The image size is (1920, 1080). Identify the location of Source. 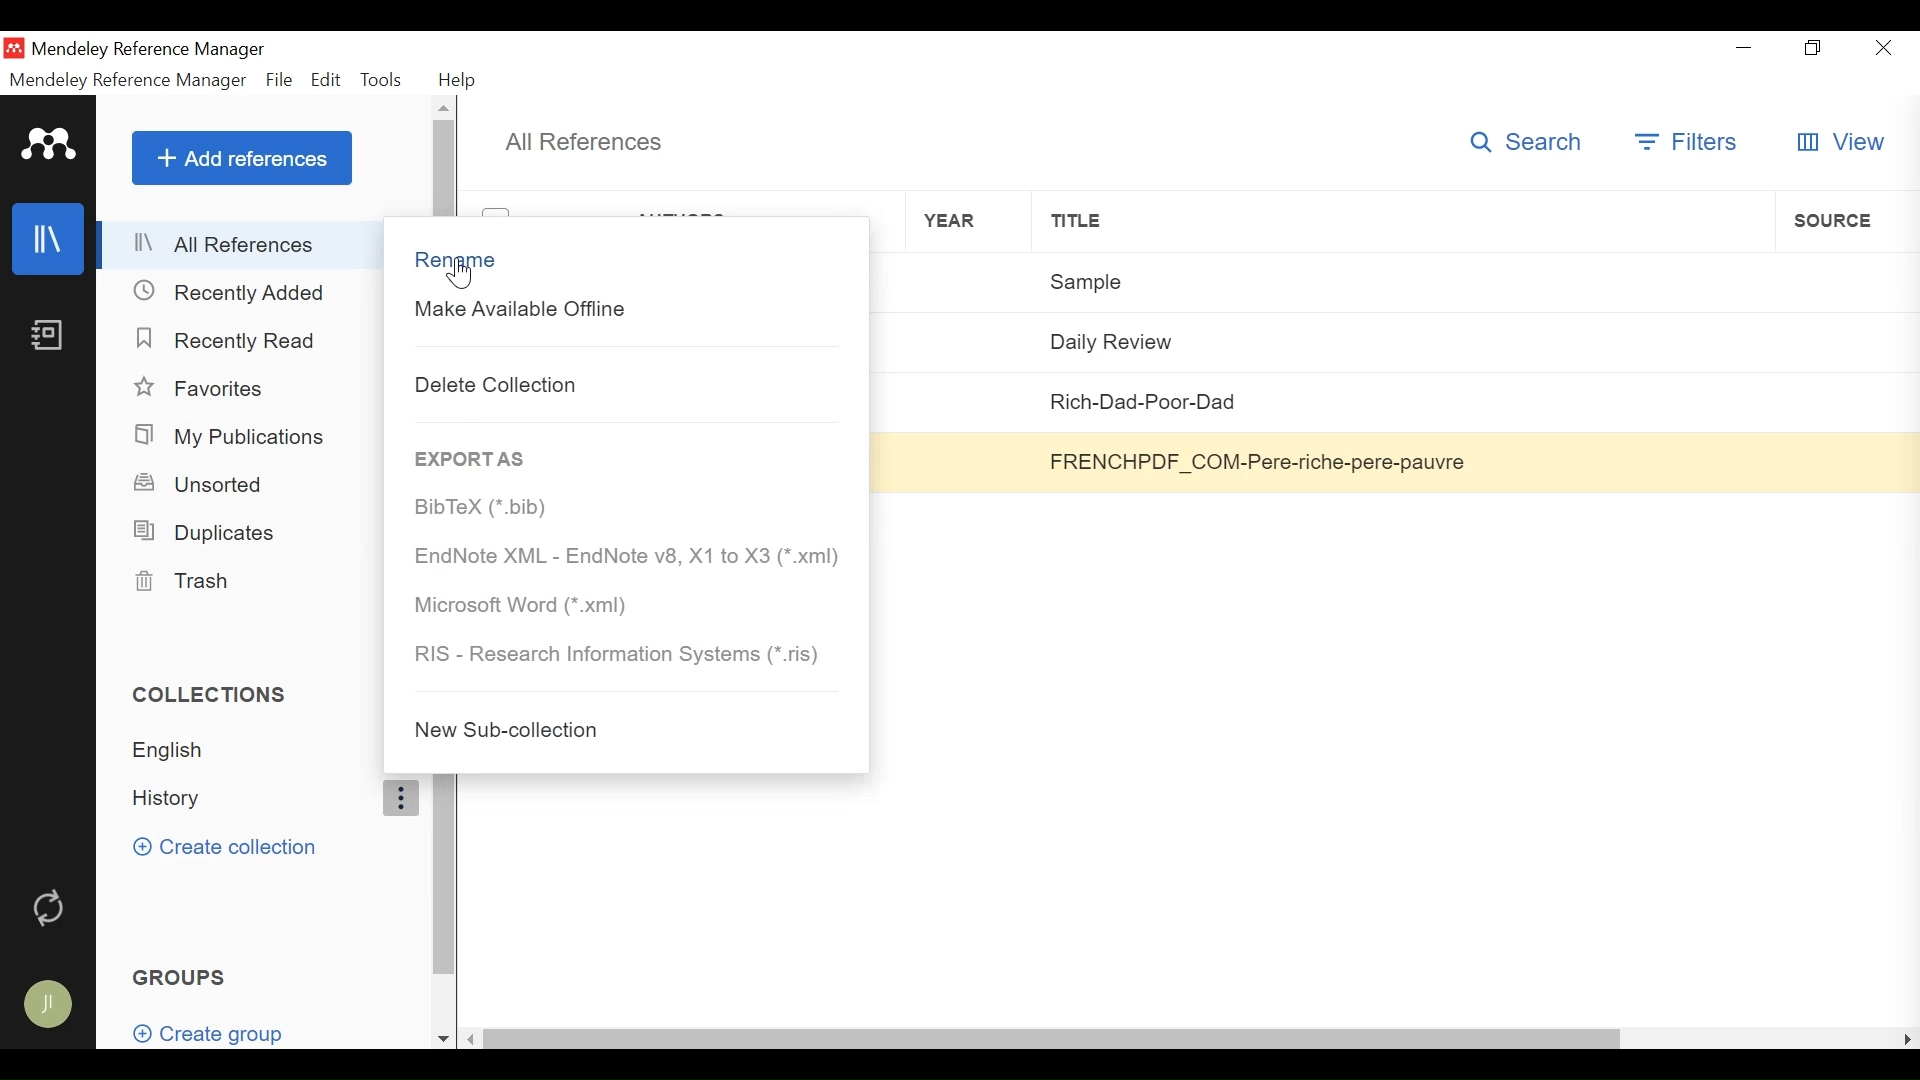
(1846, 278).